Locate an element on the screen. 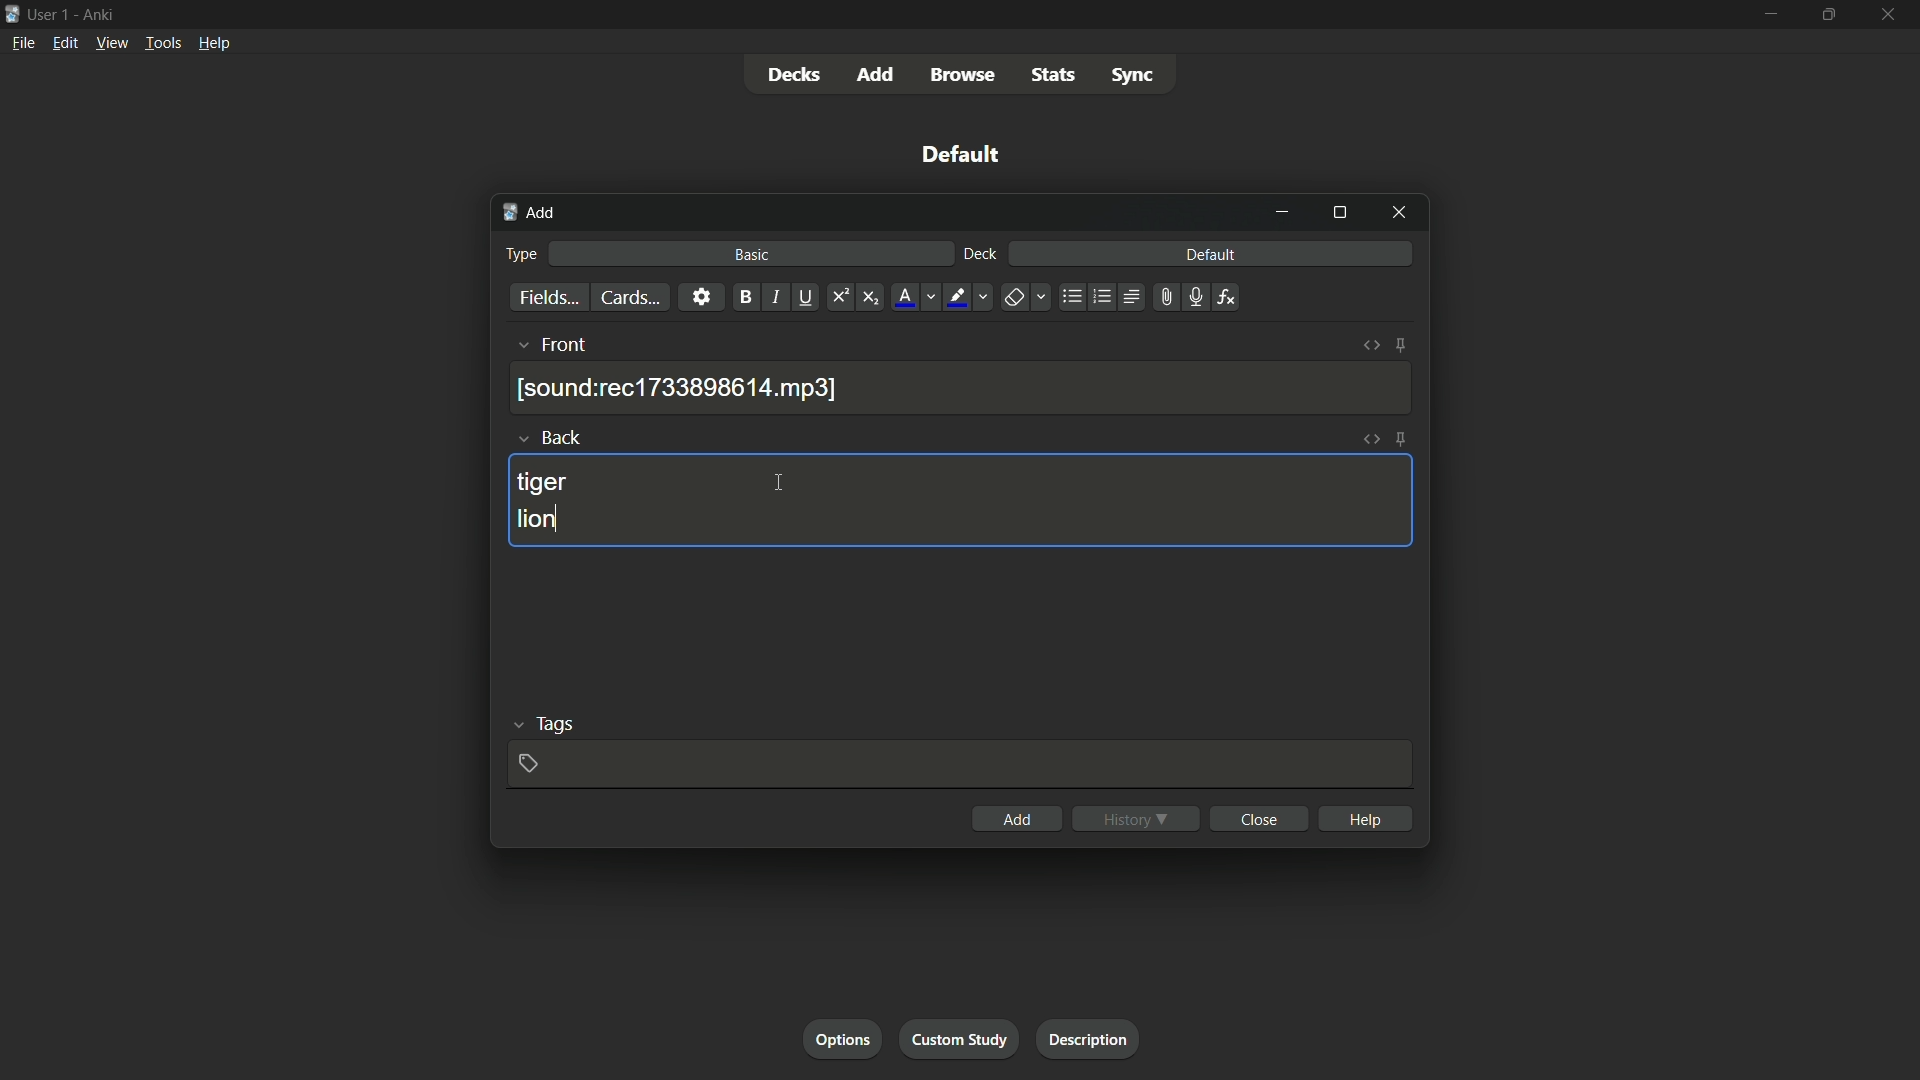  settings is located at coordinates (700, 297).